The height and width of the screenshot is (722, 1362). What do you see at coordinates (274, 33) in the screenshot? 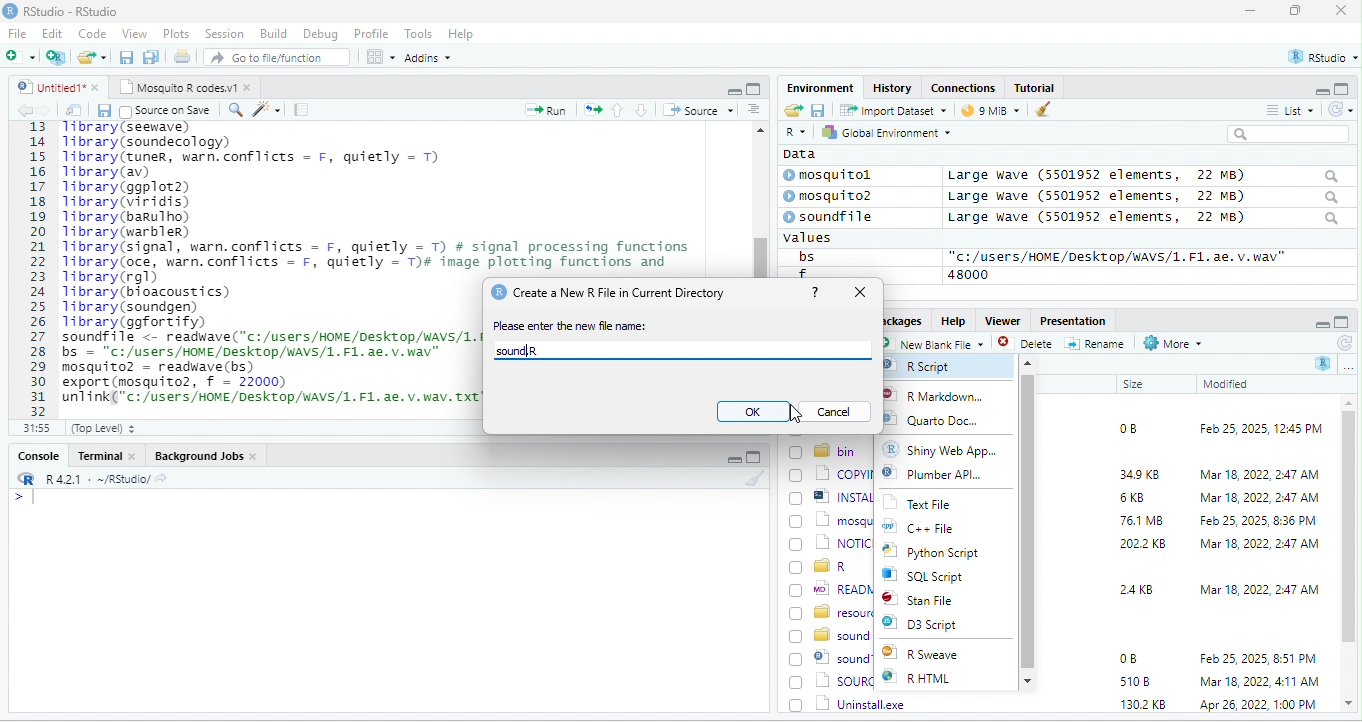
I see `Build` at bounding box center [274, 33].